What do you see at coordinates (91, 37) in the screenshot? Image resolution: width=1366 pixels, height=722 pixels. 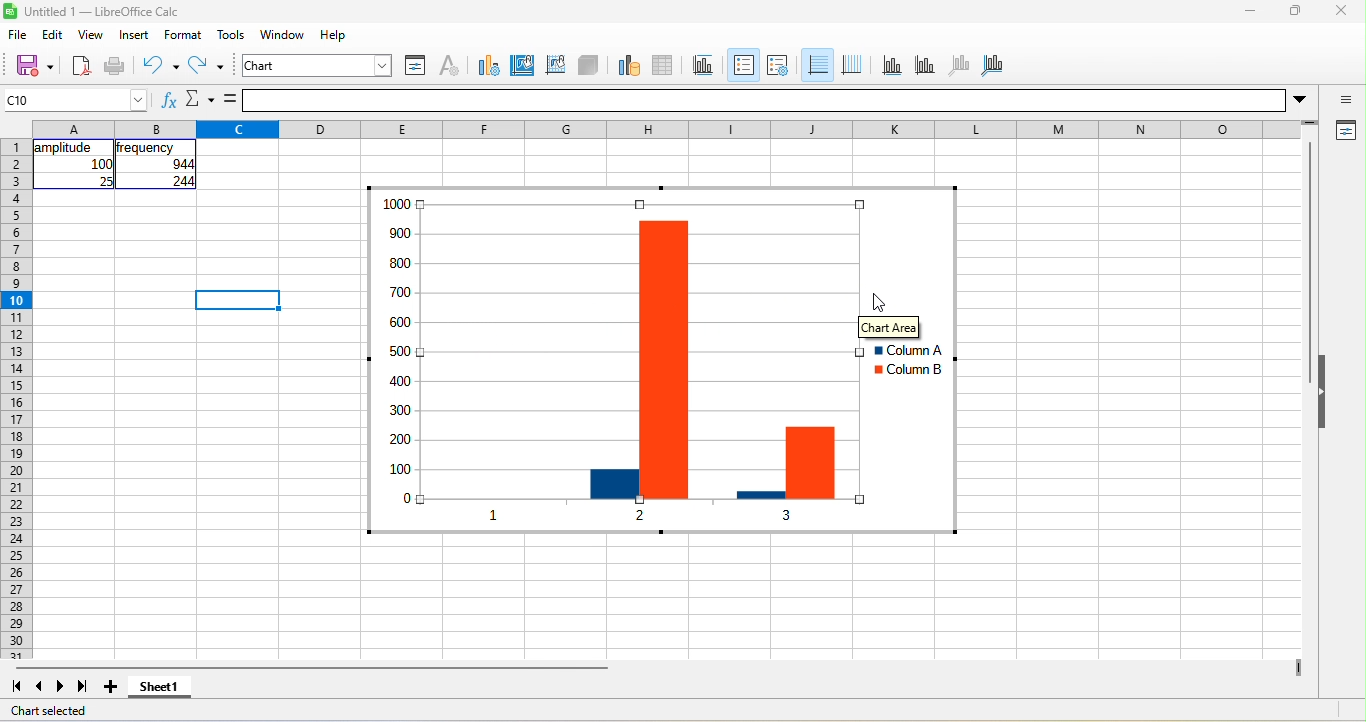 I see `view` at bounding box center [91, 37].